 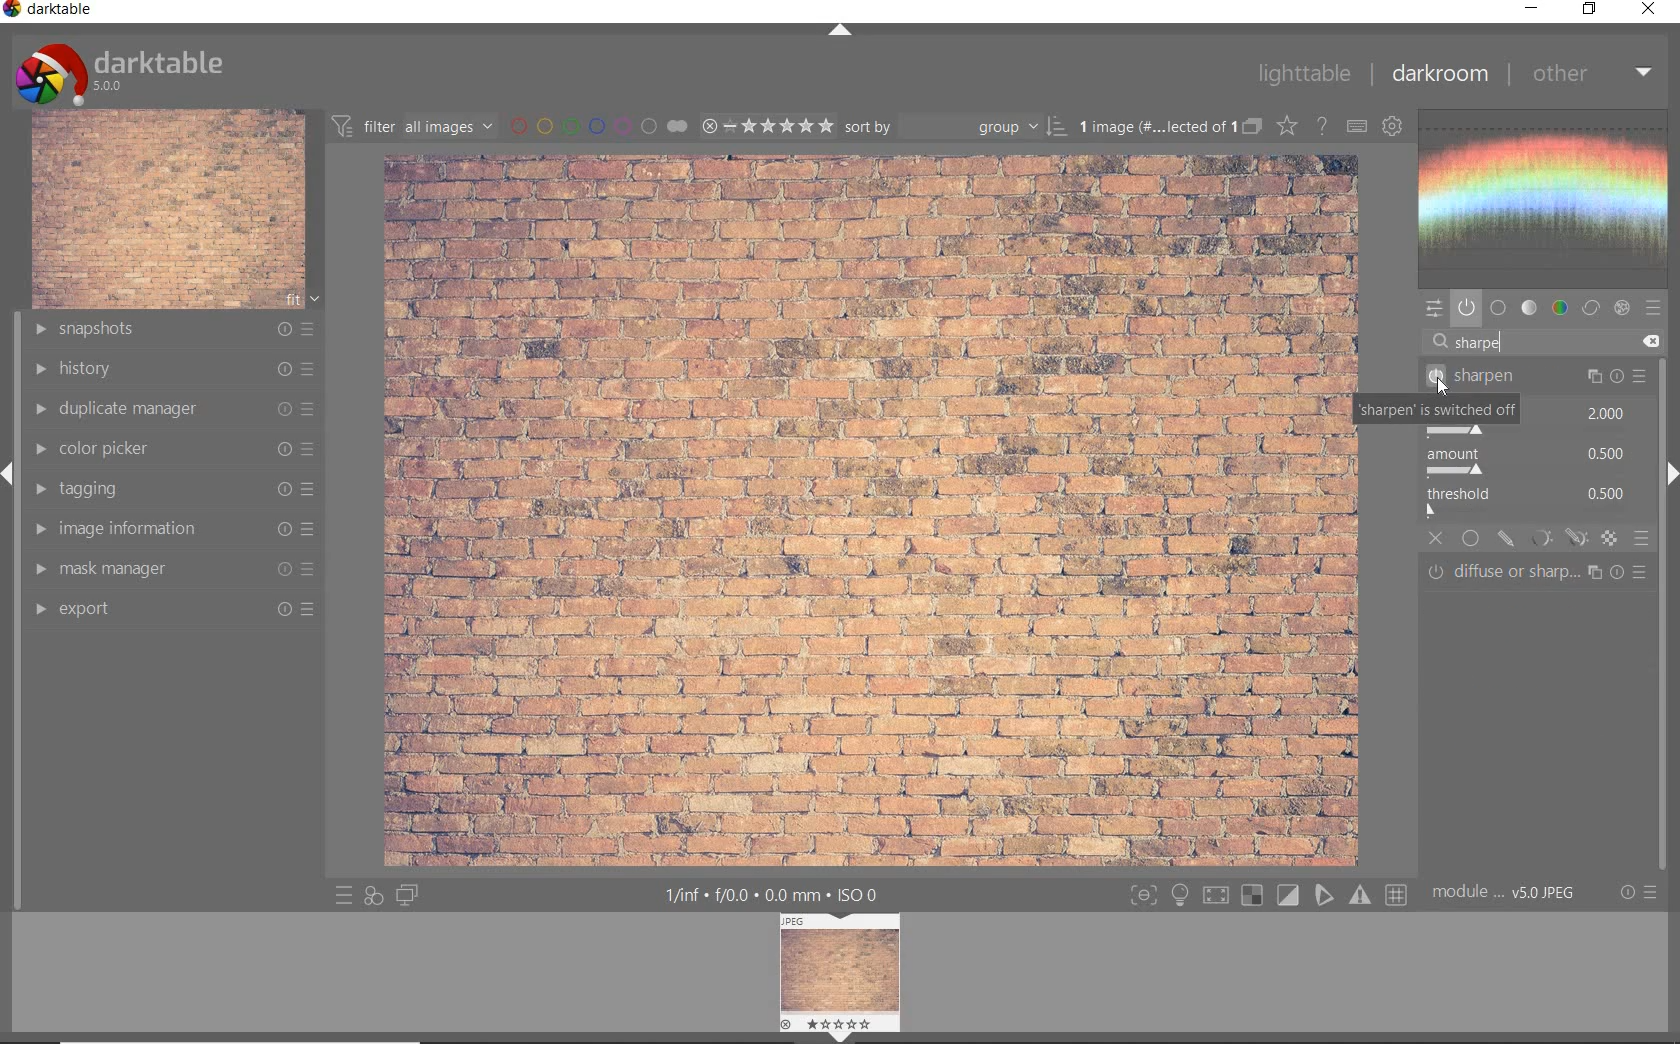 What do you see at coordinates (1541, 572) in the screenshot?
I see `DIFFUSE OR SHARPENNING` at bounding box center [1541, 572].